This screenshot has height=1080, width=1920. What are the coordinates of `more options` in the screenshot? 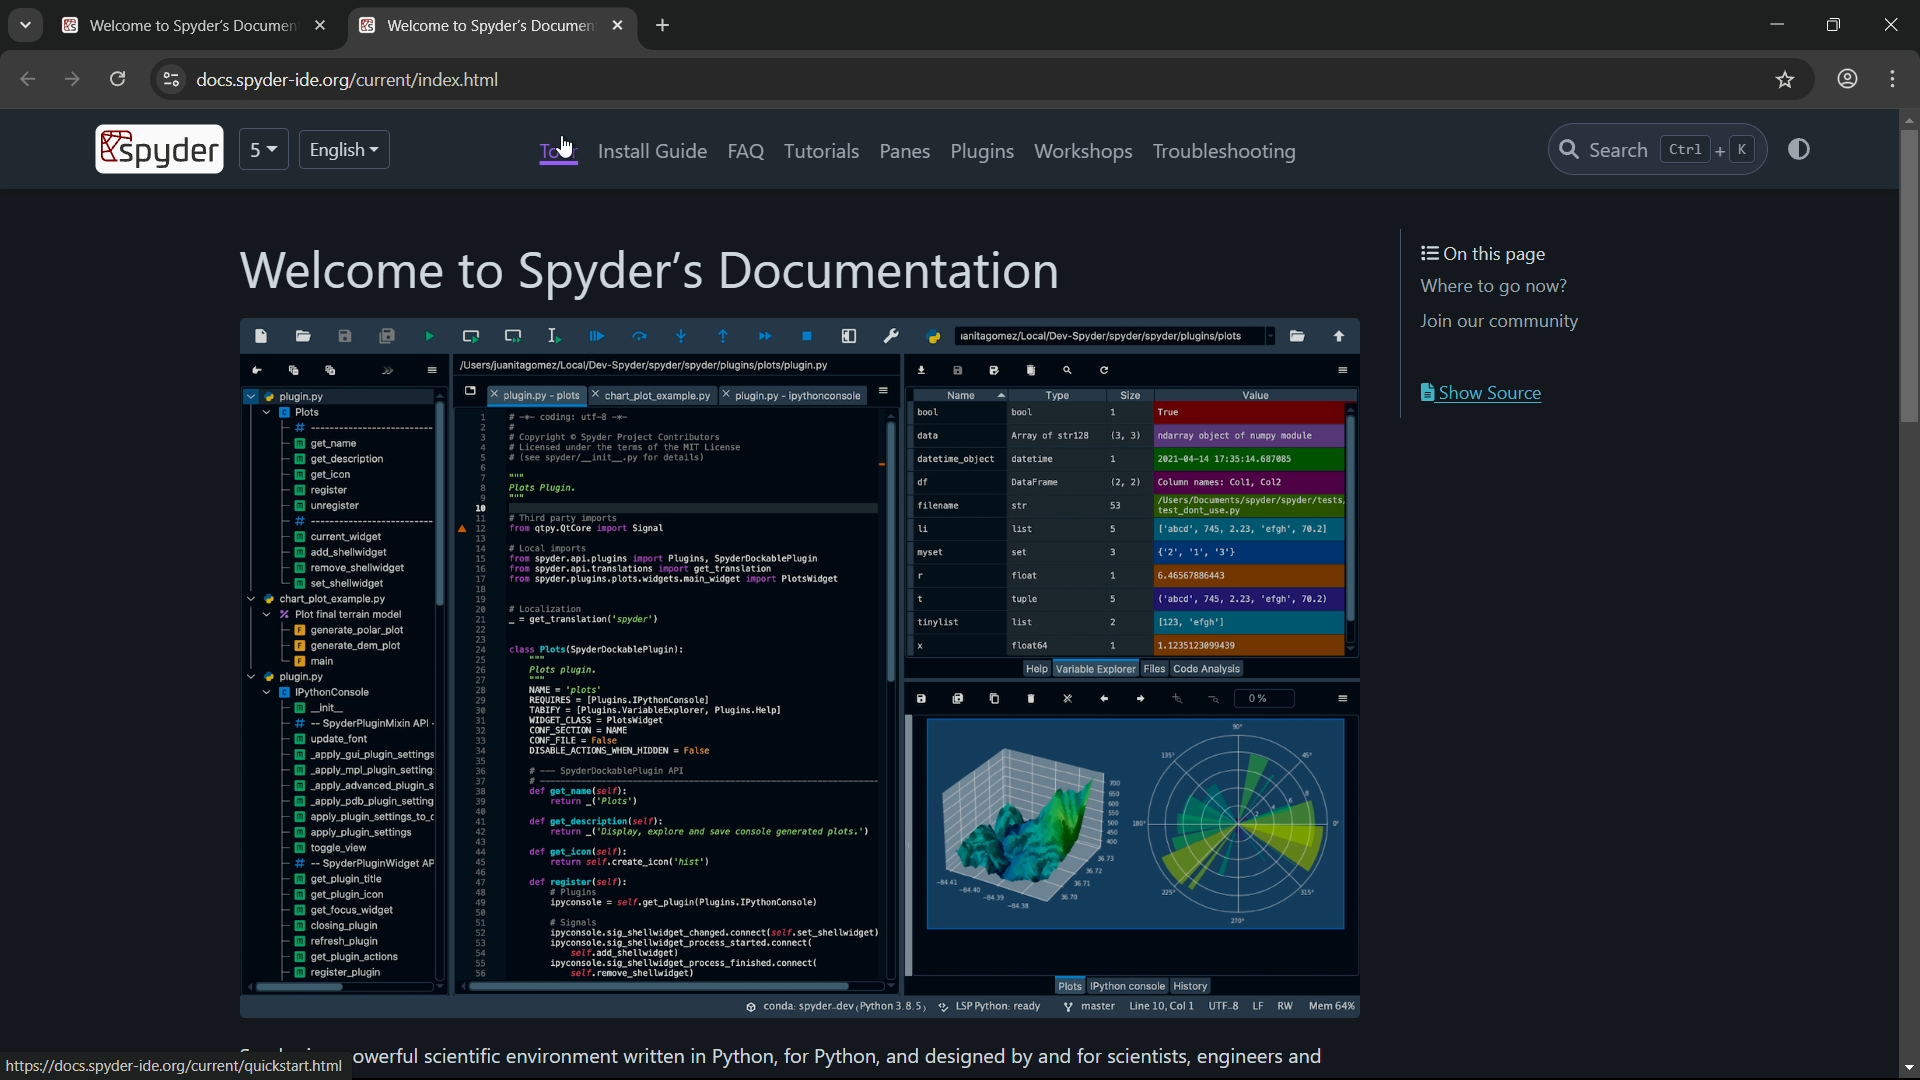 It's located at (1850, 81).